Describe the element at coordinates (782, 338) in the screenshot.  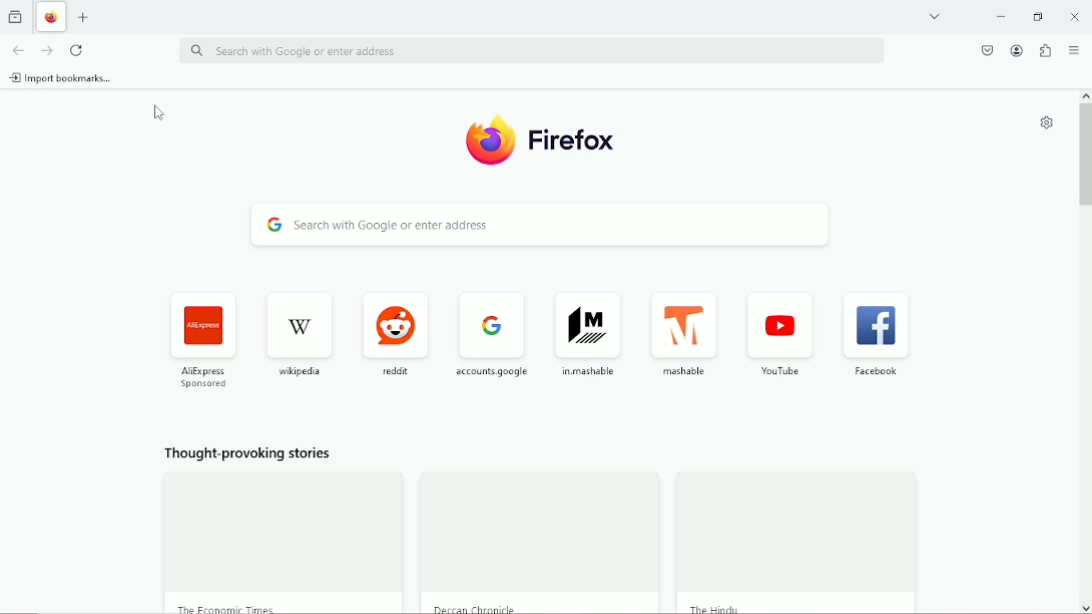
I see `YouTube` at that location.